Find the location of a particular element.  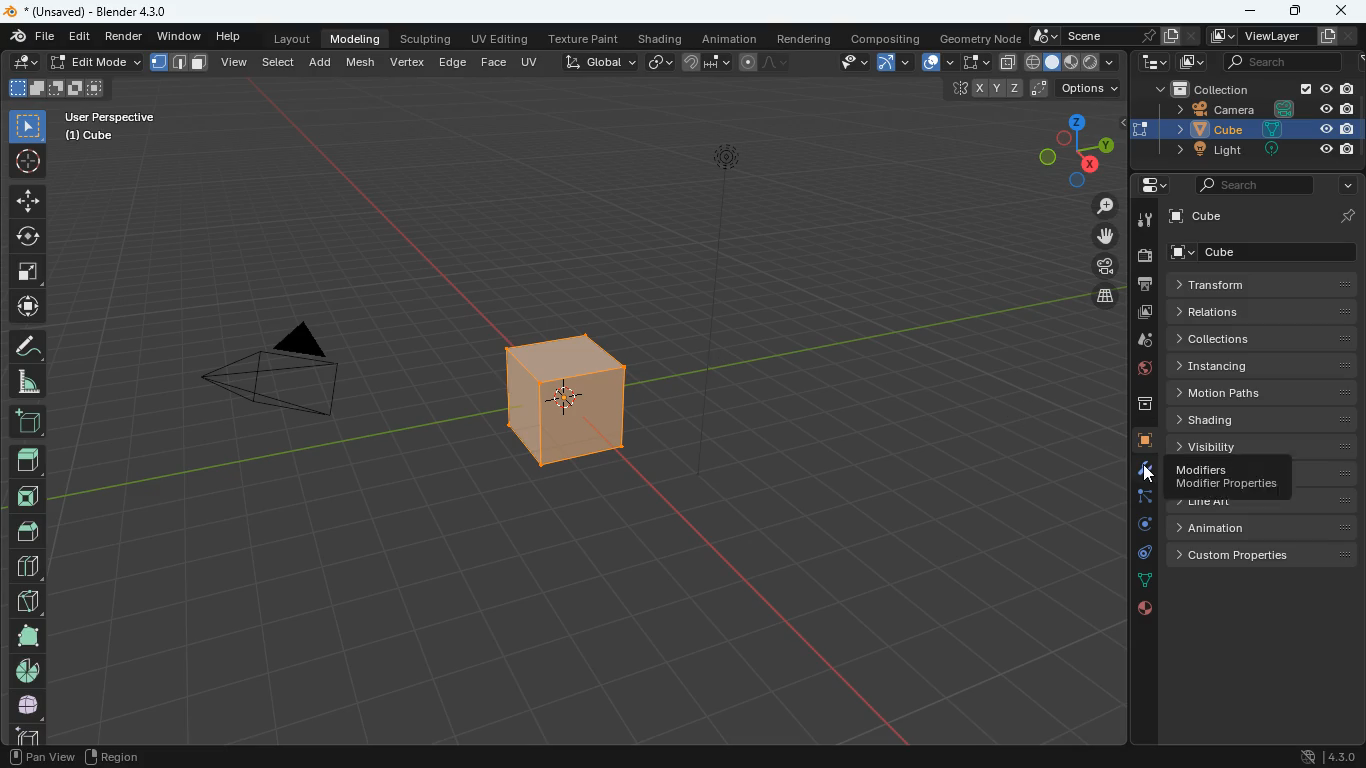

view is located at coordinates (236, 62).